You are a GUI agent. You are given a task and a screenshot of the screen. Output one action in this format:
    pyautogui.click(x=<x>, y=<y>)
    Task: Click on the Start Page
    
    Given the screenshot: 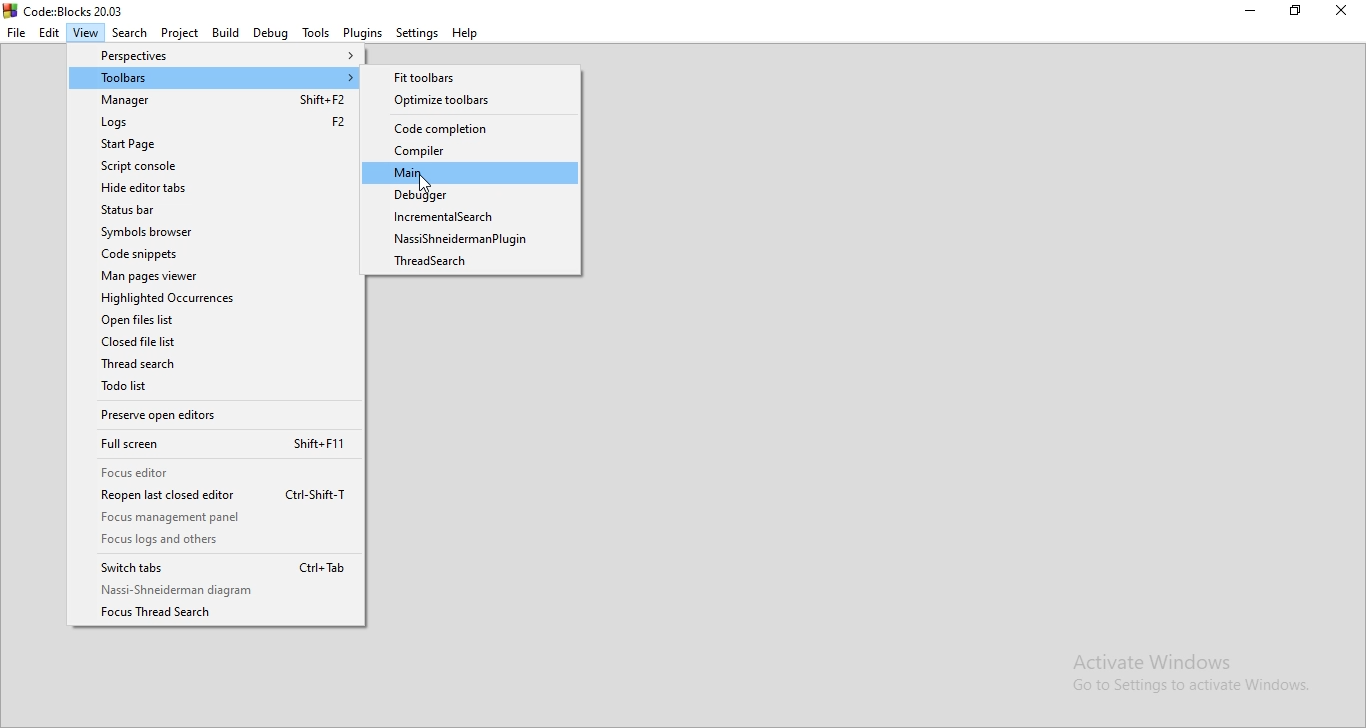 What is the action you would take?
    pyautogui.click(x=215, y=144)
    